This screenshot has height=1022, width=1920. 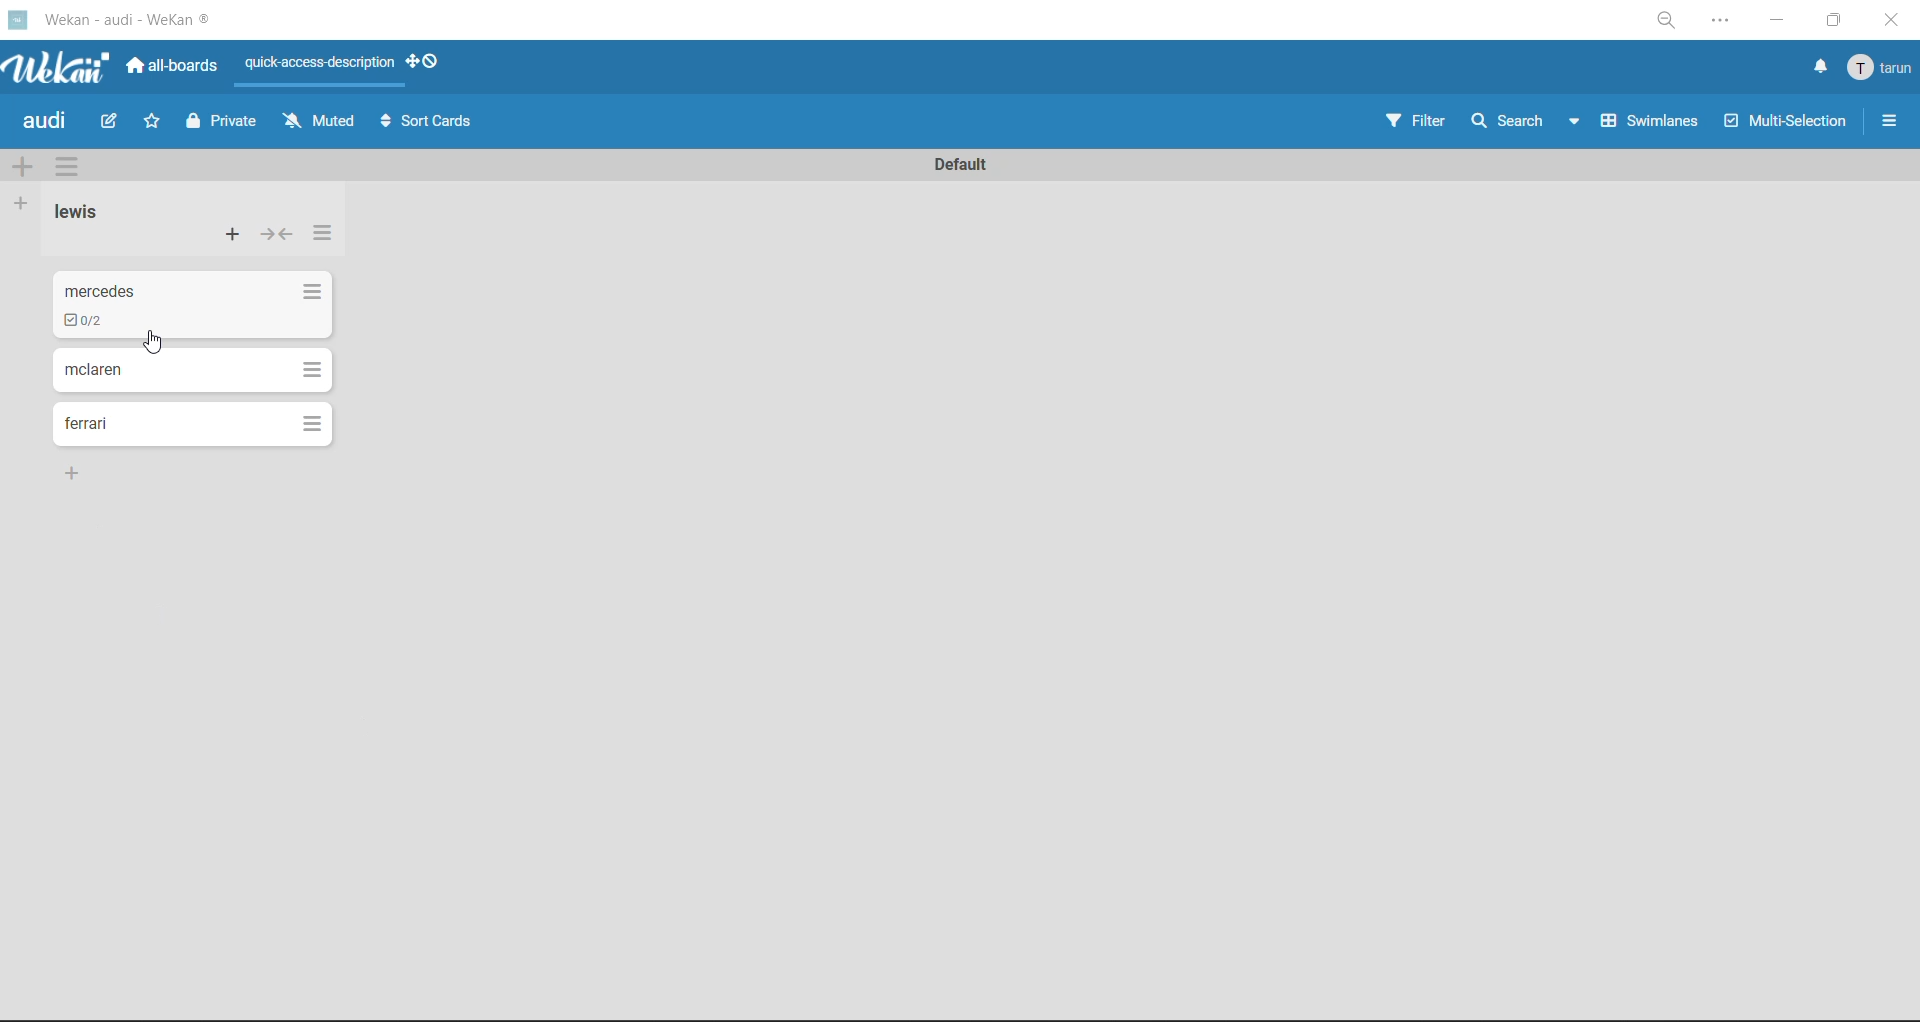 What do you see at coordinates (1878, 68) in the screenshot?
I see `menu` at bounding box center [1878, 68].